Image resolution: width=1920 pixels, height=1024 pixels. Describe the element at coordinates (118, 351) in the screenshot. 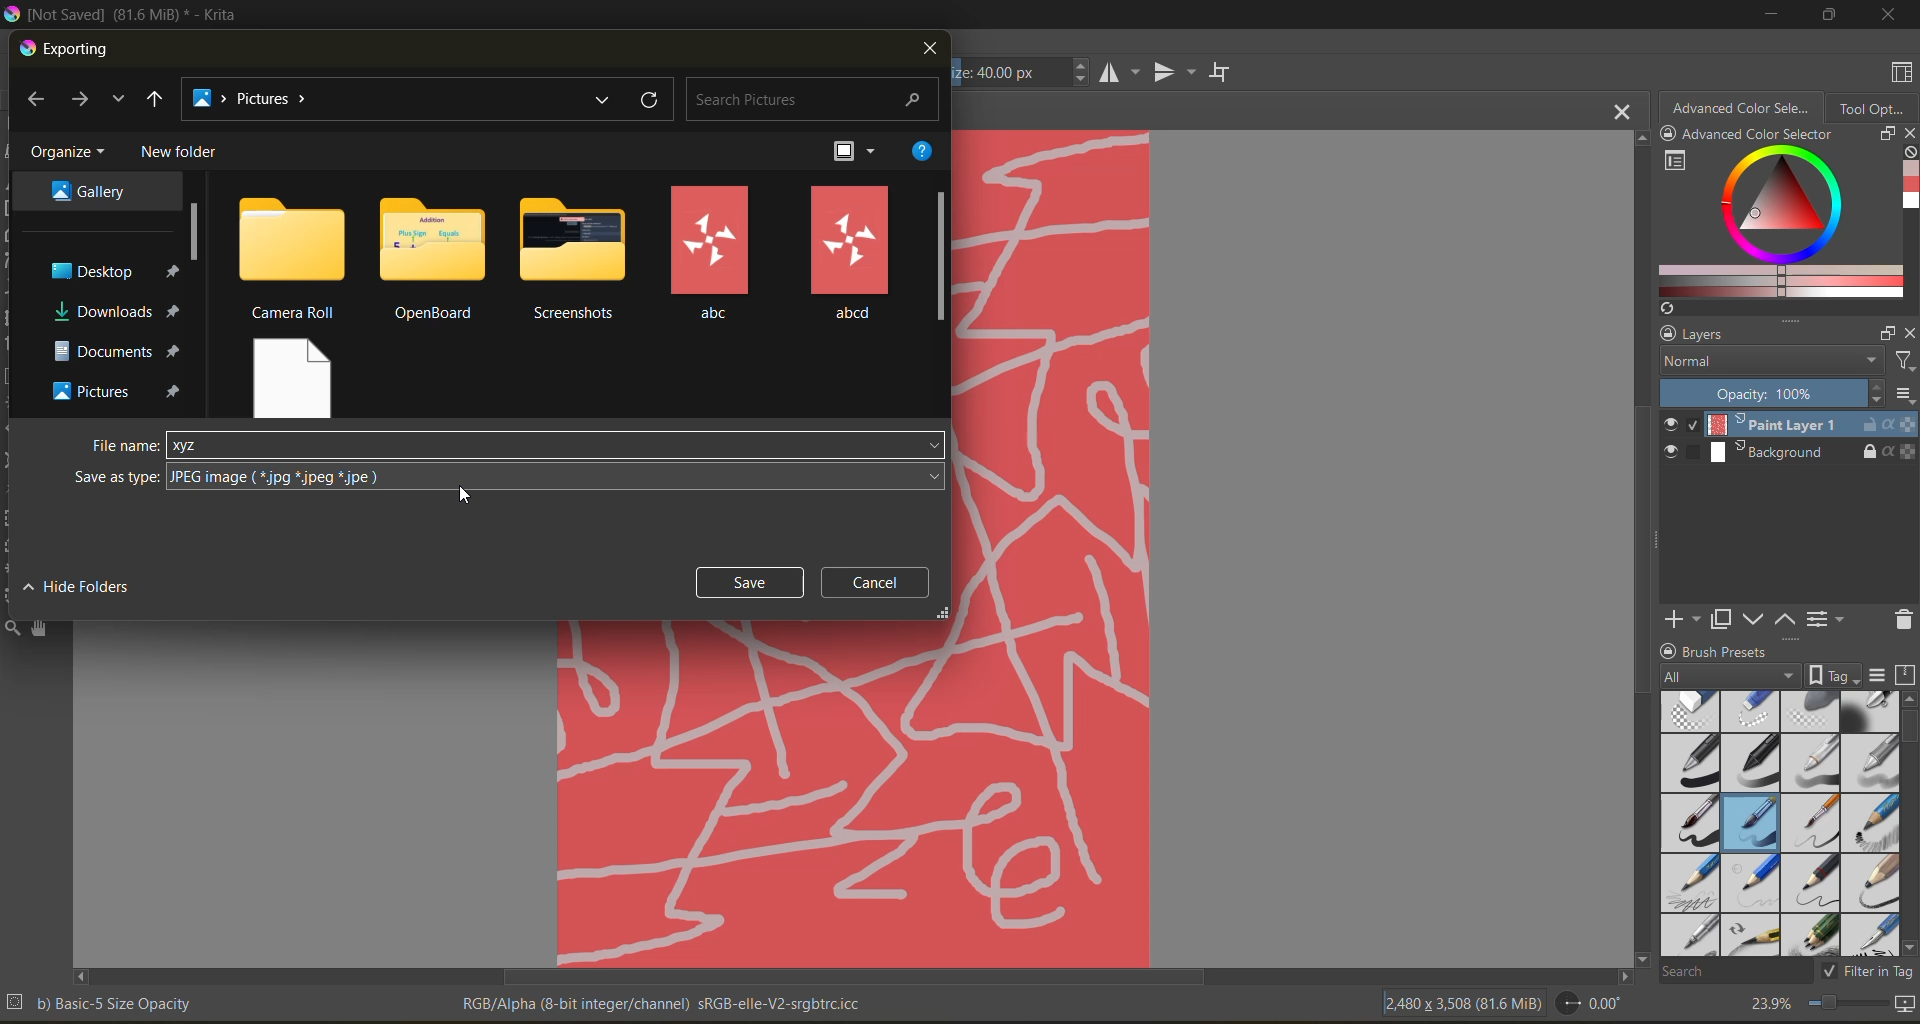

I see `folder destination` at that location.